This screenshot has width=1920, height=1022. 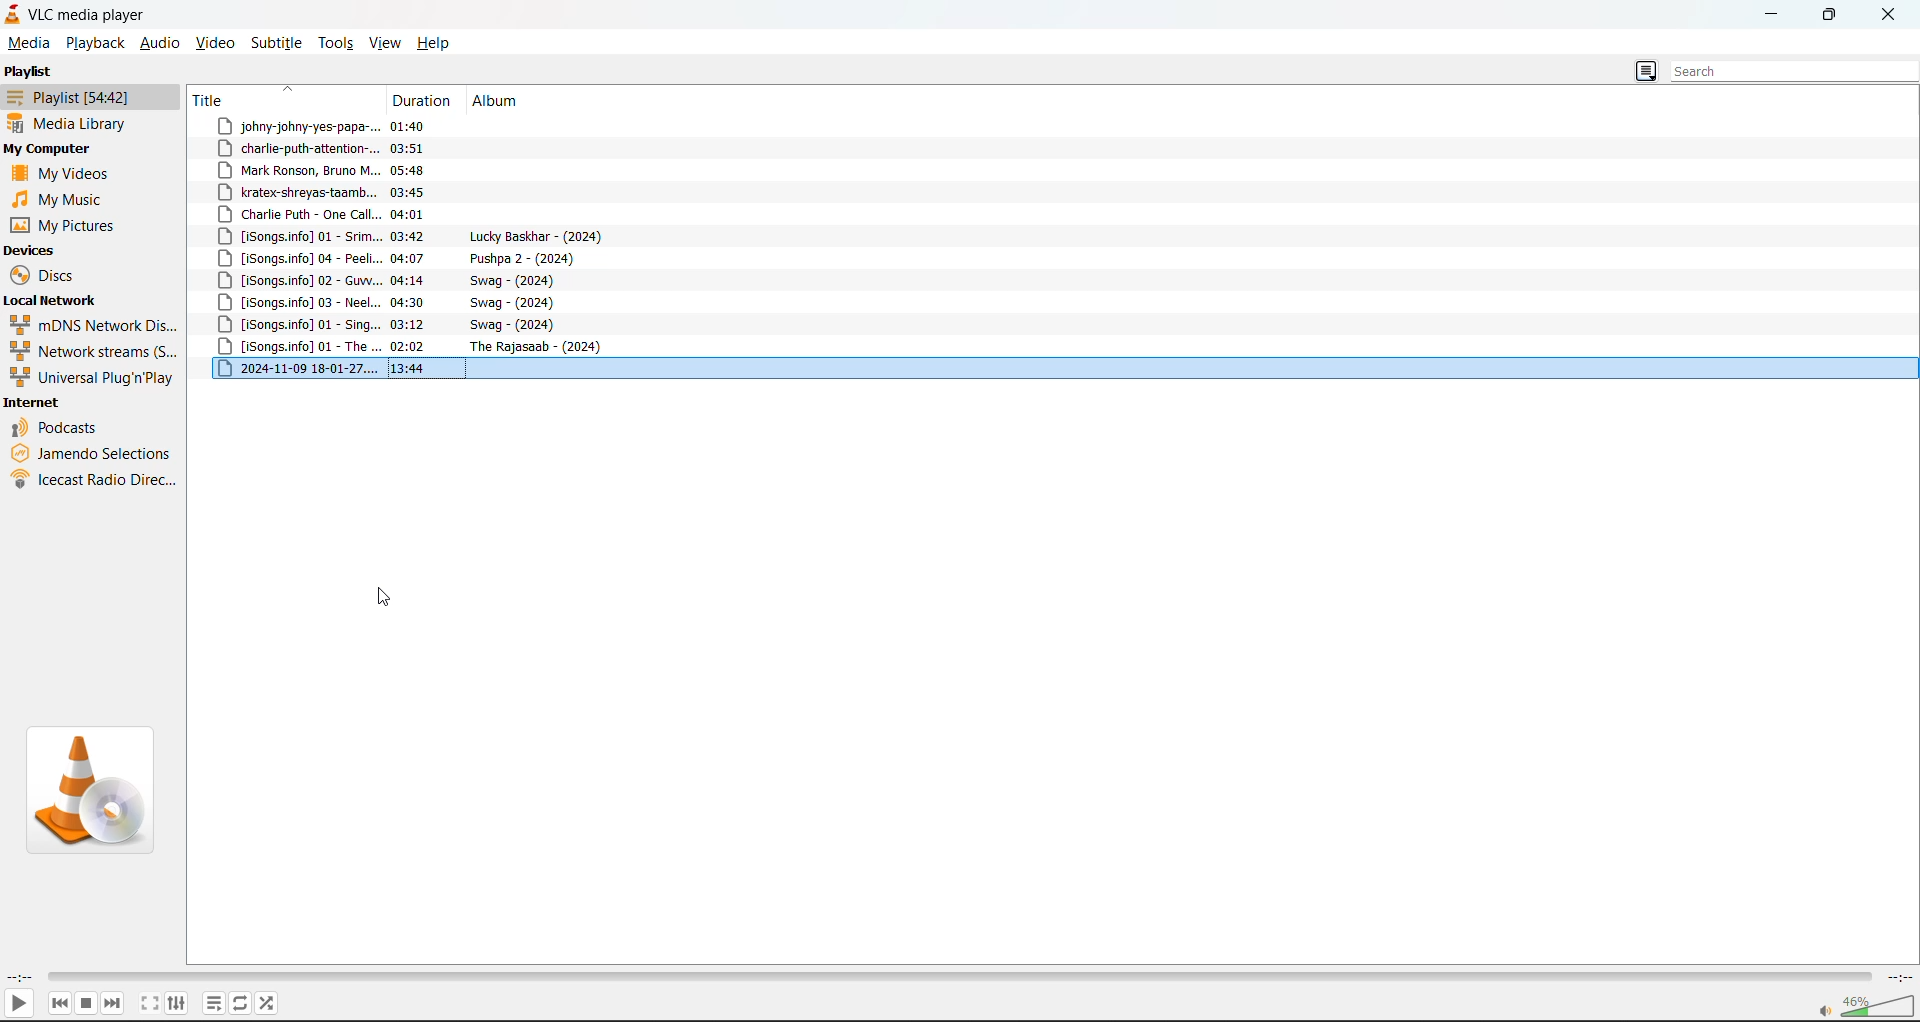 What do you see at coordinates (19, 976) in the screenshot?
I see `current track time` at bounding box center [19, 976].